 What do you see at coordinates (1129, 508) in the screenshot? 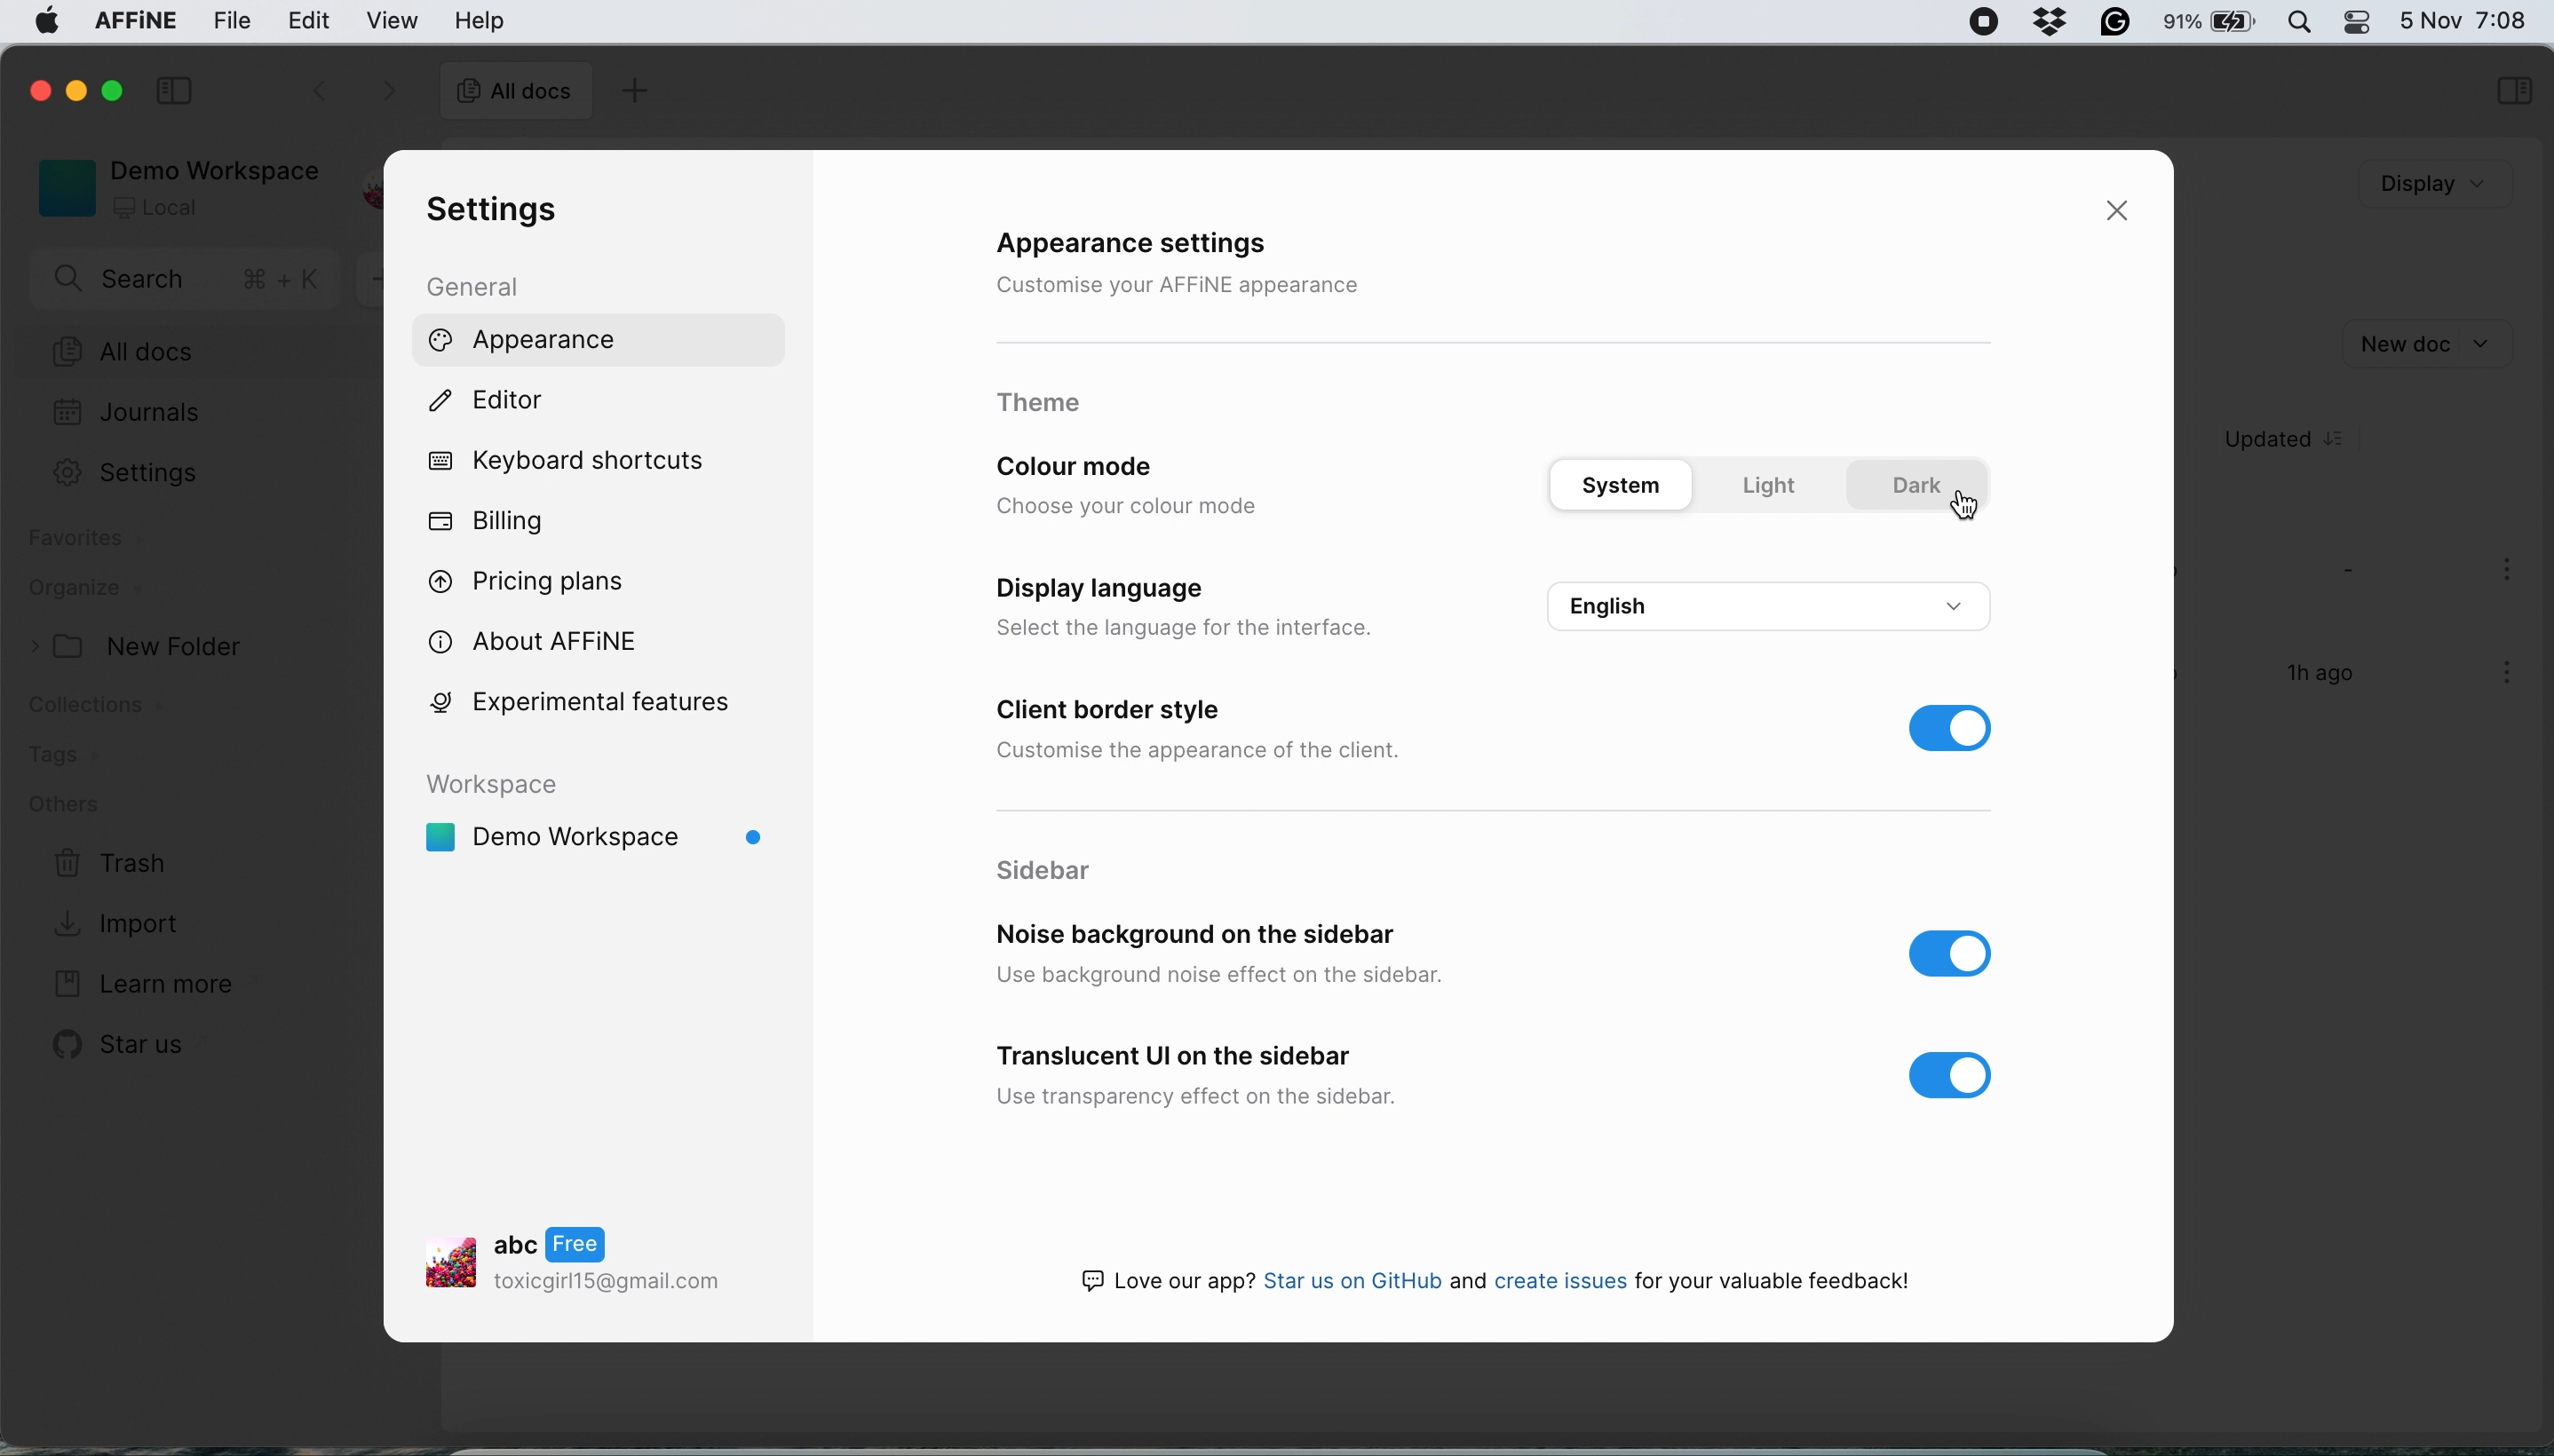
I see `choose your colour mode` at bounding box center [1129, 508].